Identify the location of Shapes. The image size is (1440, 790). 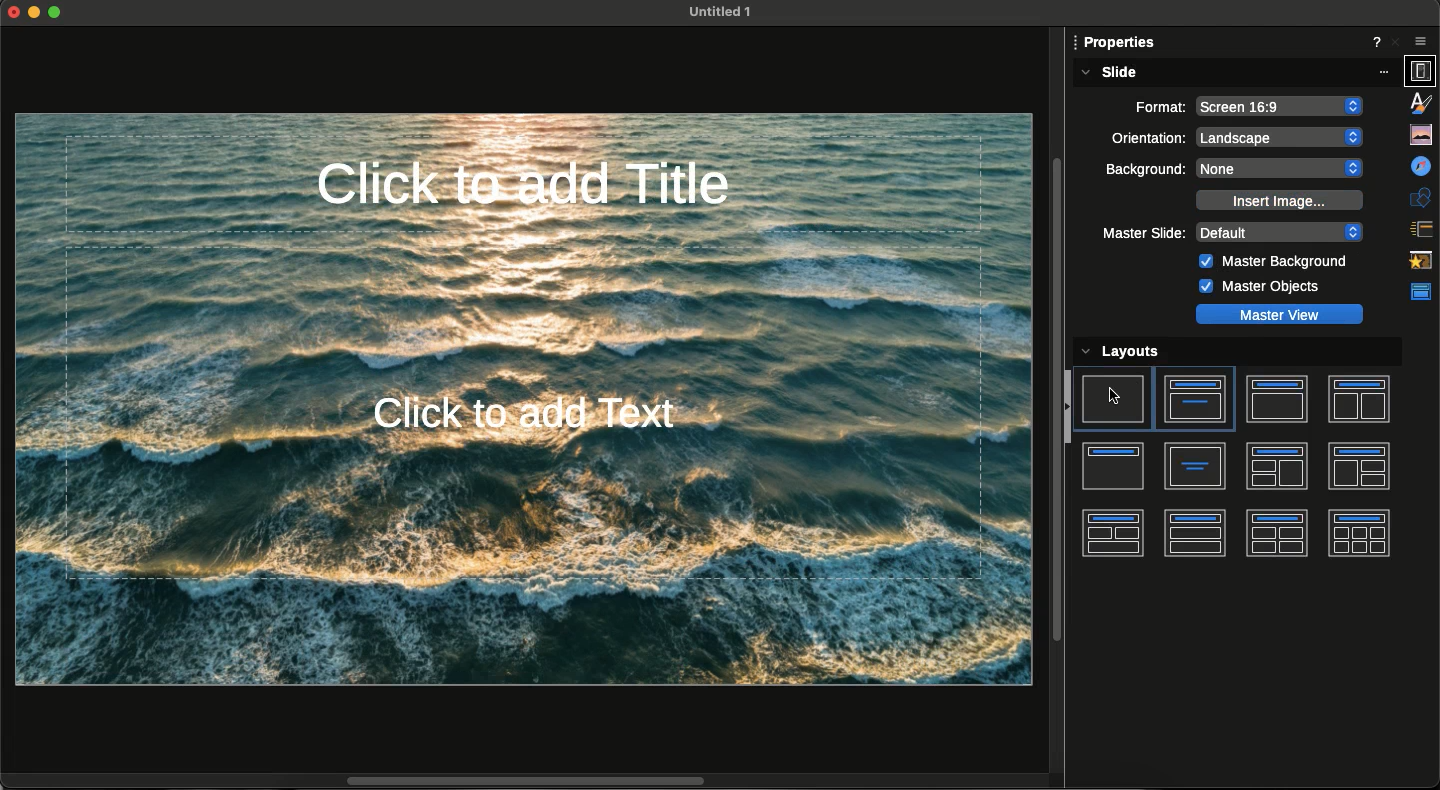
(1421, 198).